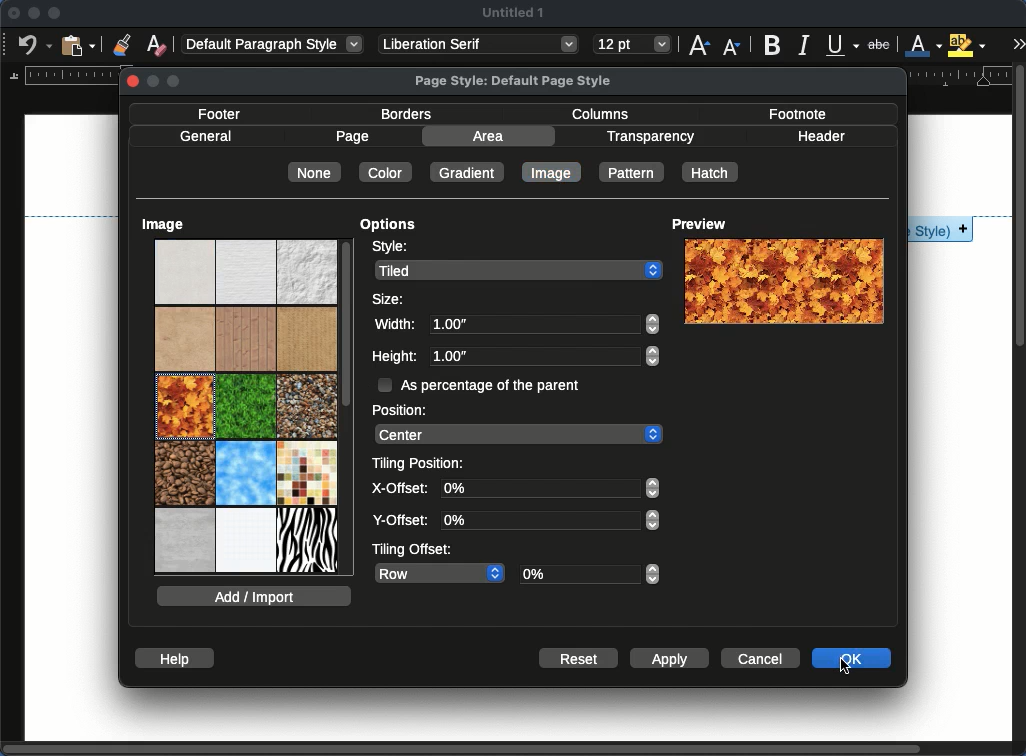 The height and width of the screenshot is (756, 1026). I want to click on tiling position, so click(421, 465).